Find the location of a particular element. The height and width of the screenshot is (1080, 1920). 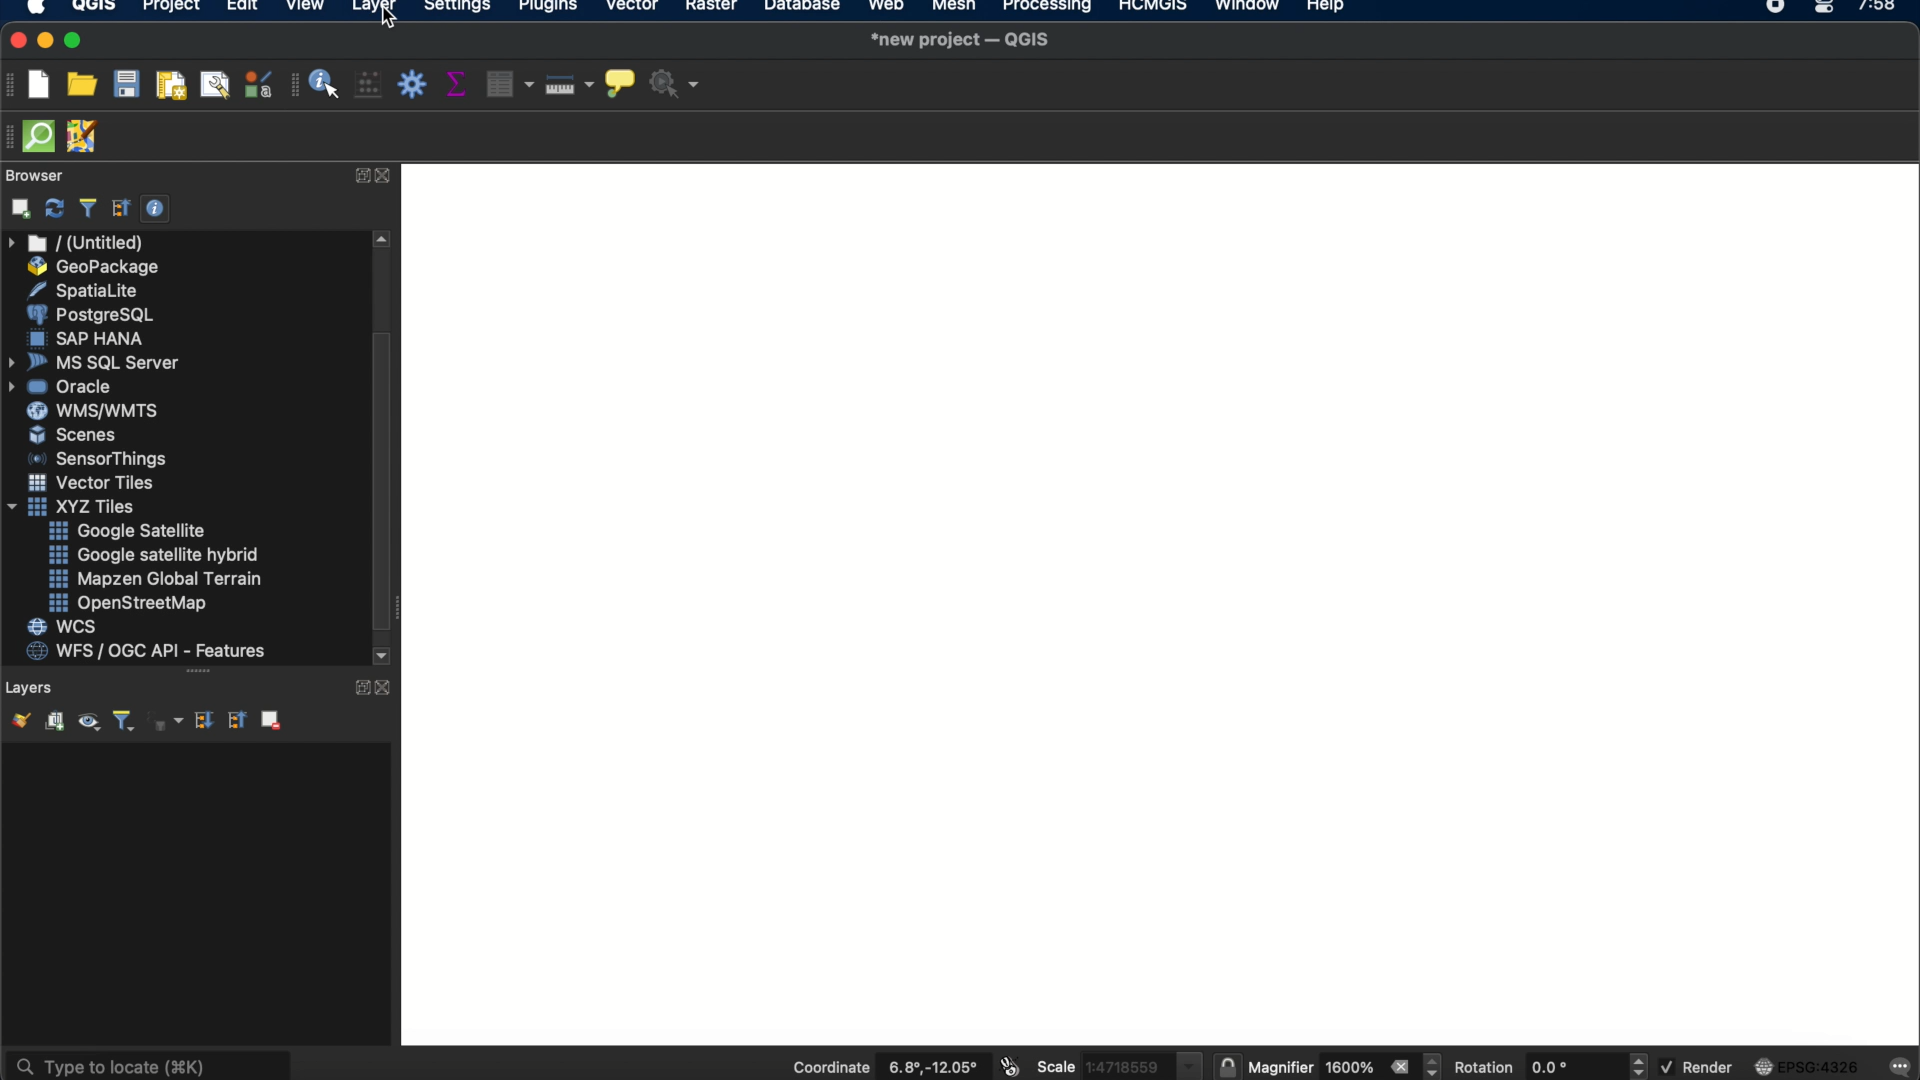

no action selected is located at coordinates (673, 82).